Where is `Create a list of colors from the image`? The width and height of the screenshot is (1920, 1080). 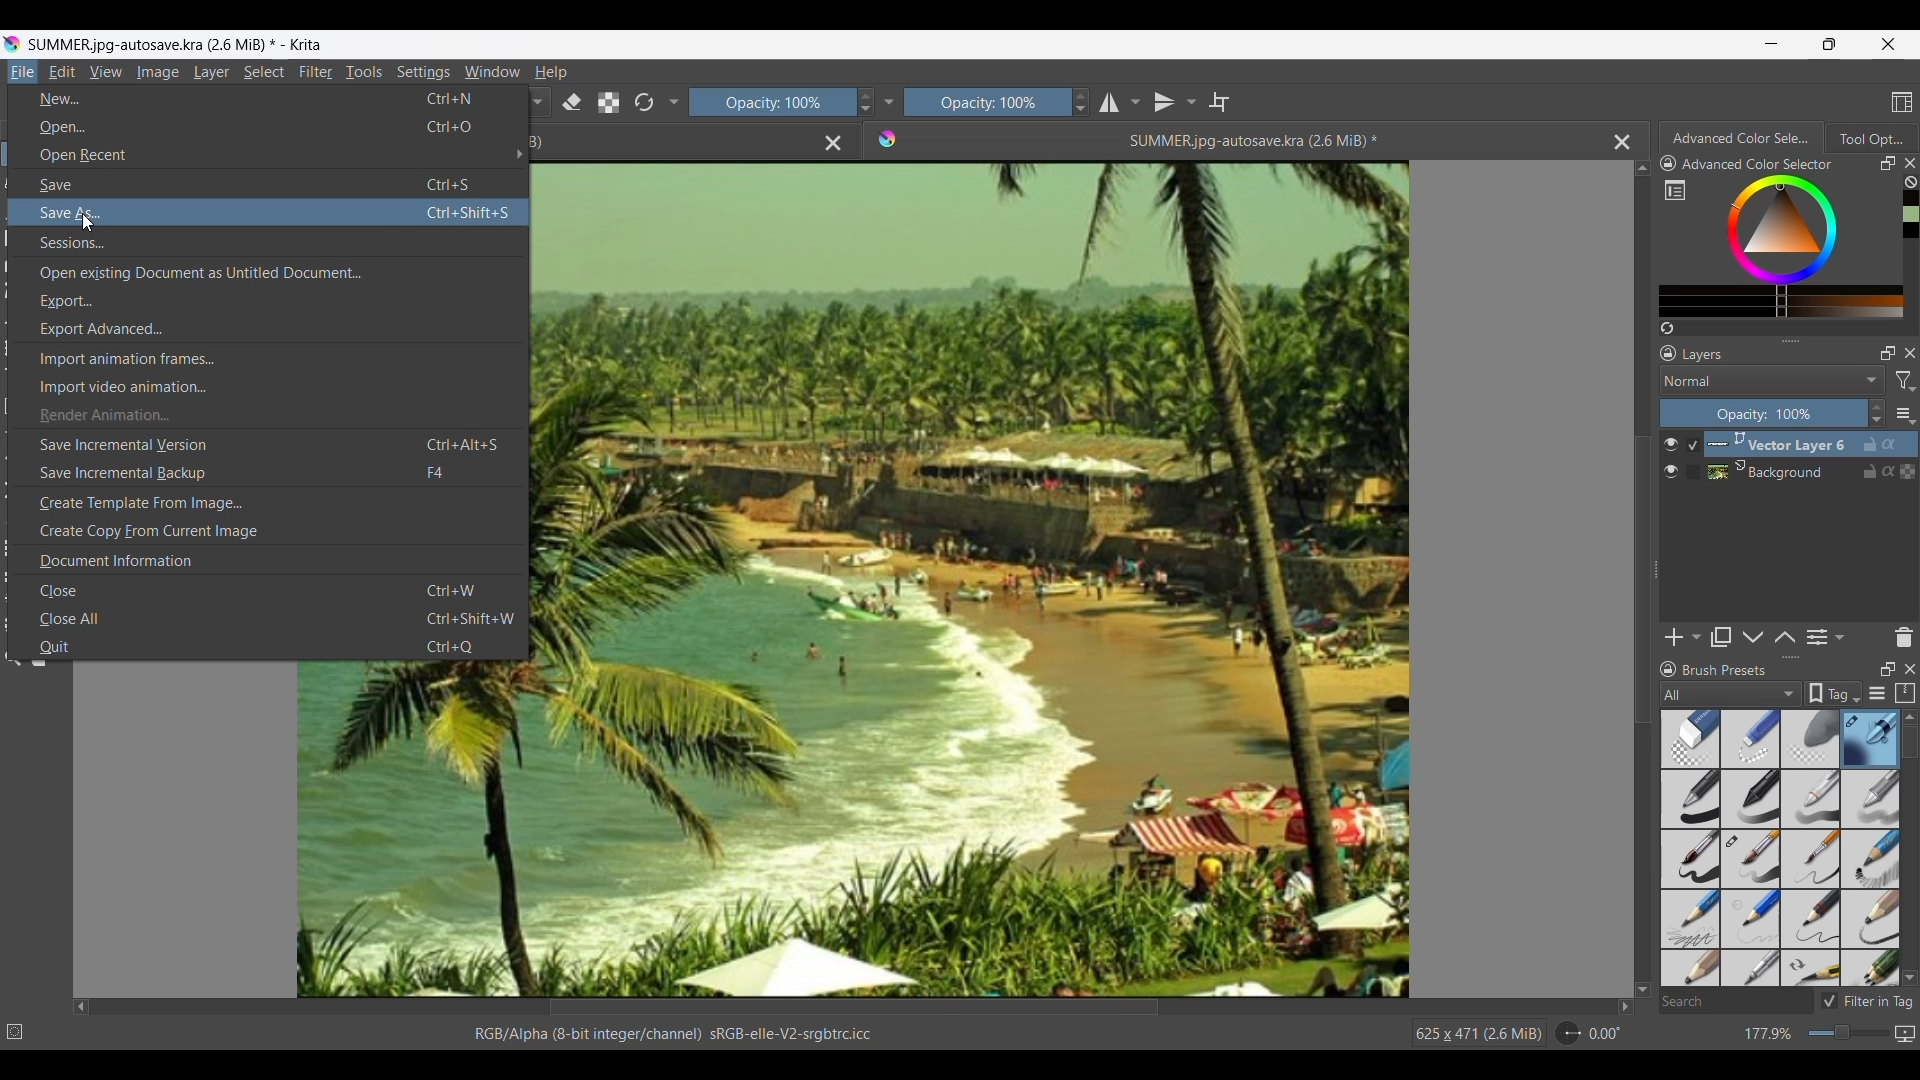
Create a list of colors from the image is located at coordinates (1668, 328).